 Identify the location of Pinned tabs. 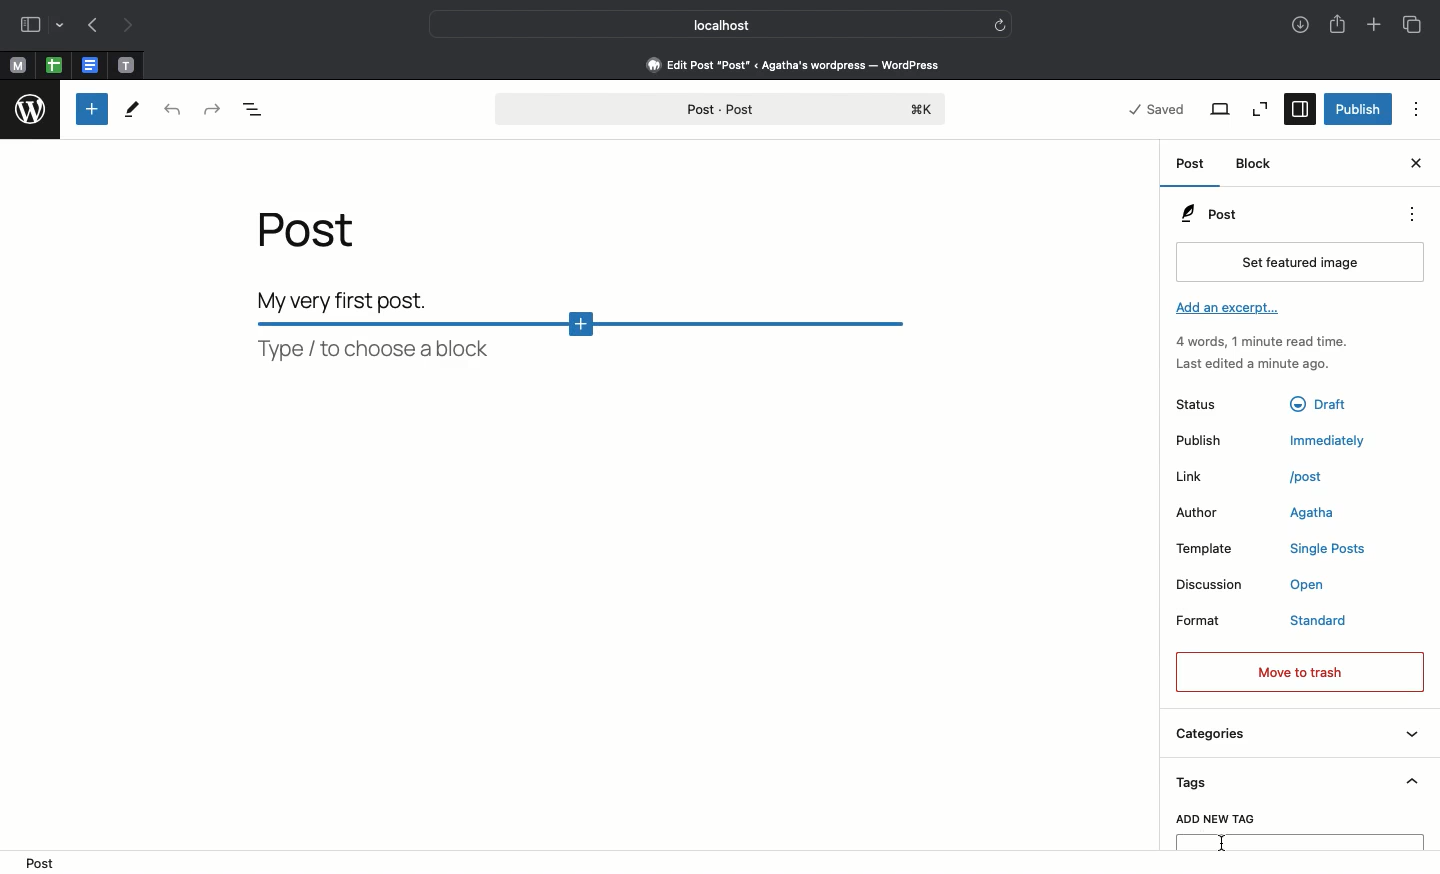
(129, 64).